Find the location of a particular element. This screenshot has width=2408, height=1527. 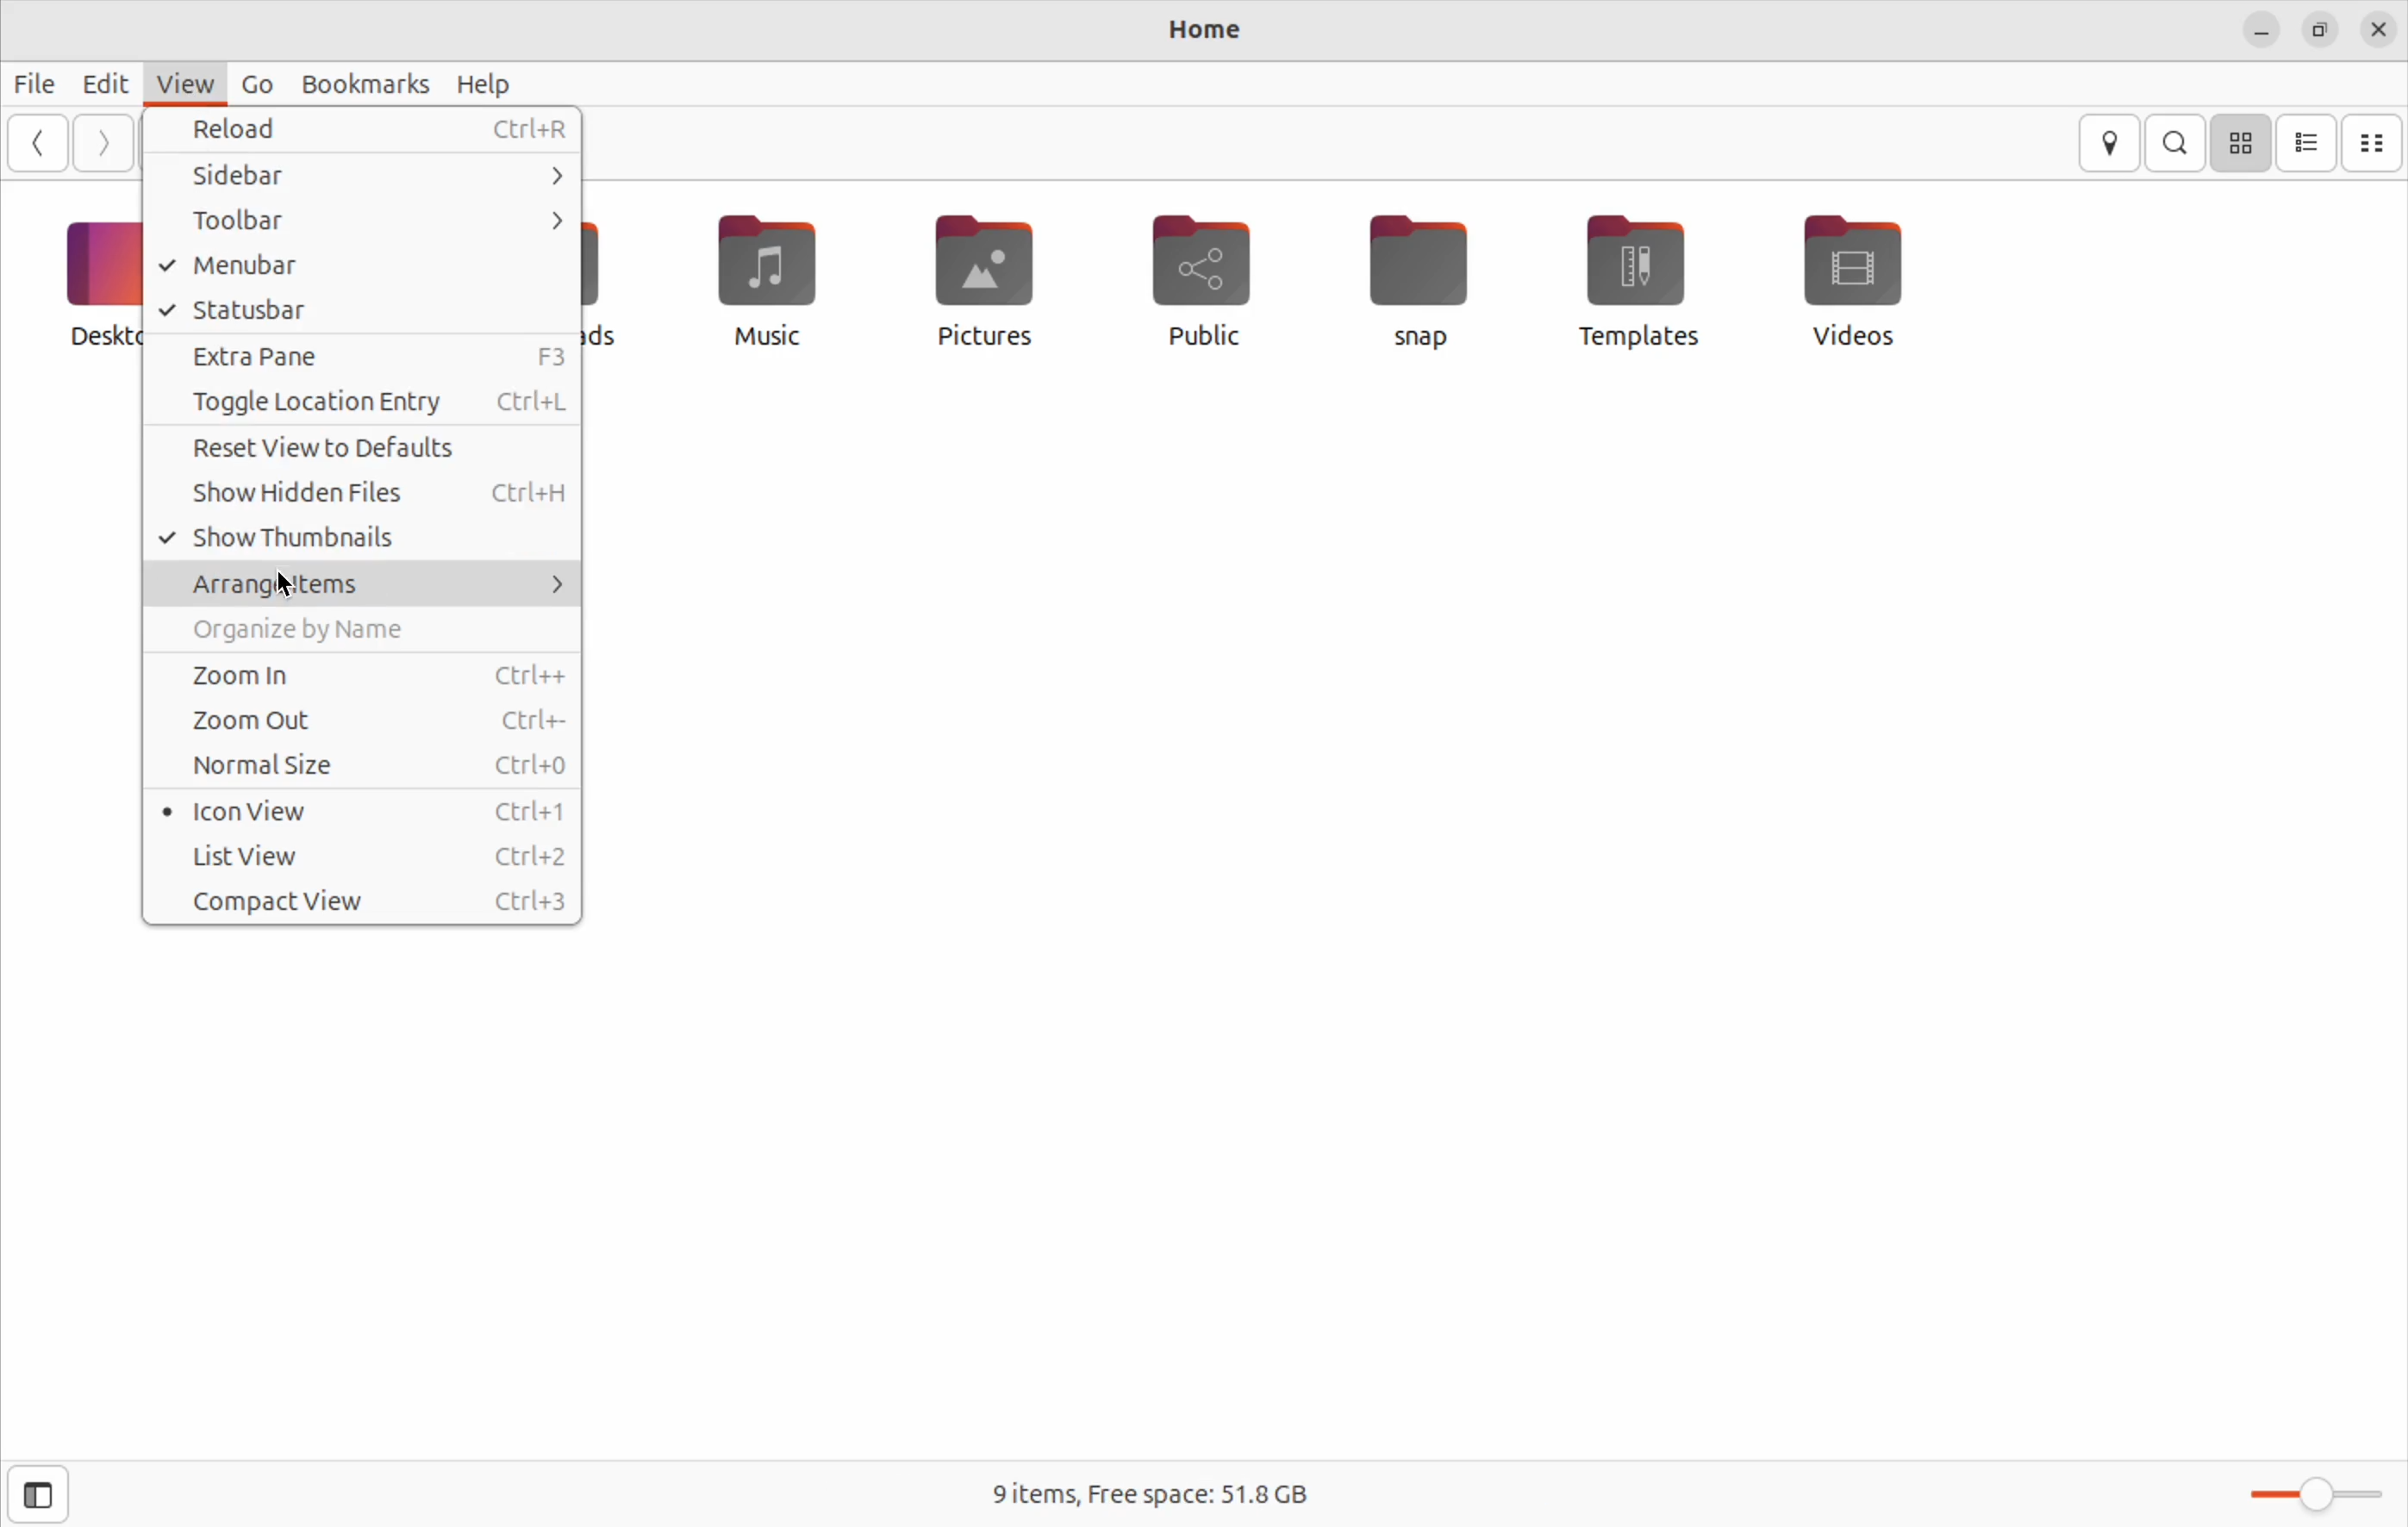

downloads is located at coordinates (610, 281).